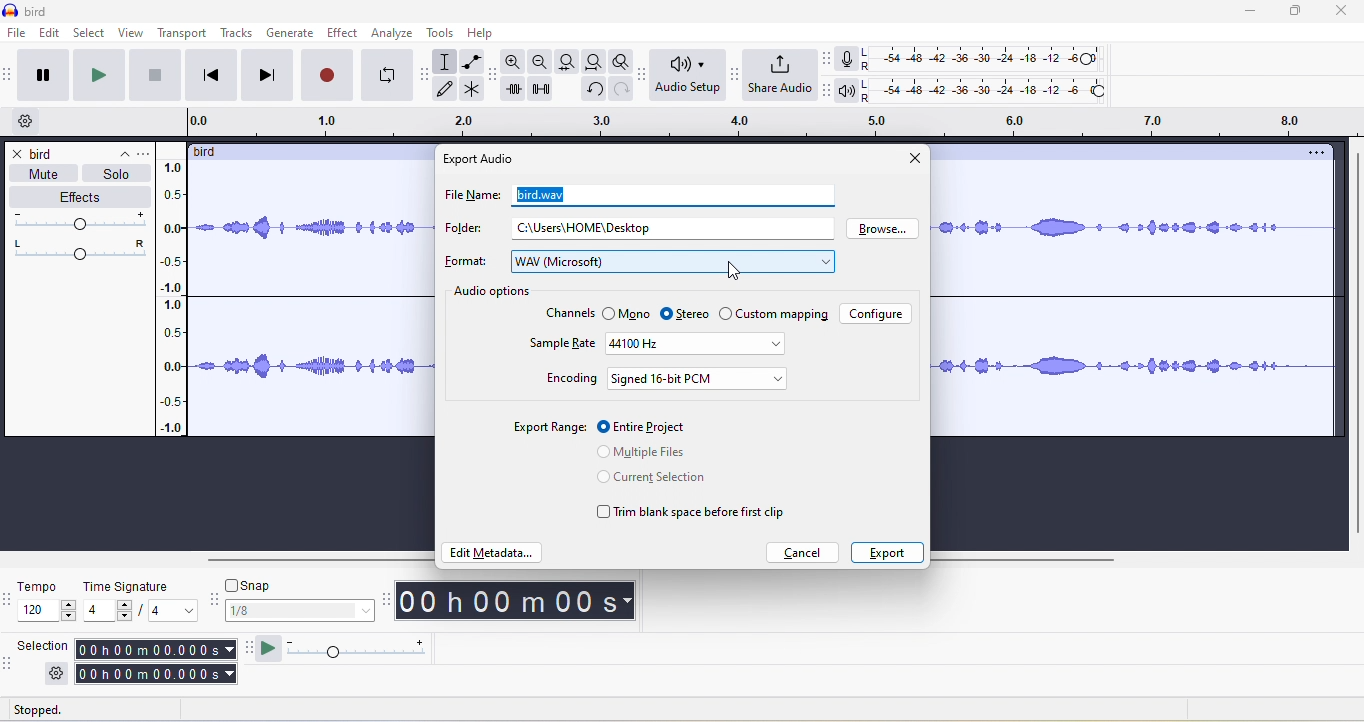 This screenshot has width=1364, height=722. Describe the element at coordinates (686, 311) in the screenshot. I see `stereo` at that location.